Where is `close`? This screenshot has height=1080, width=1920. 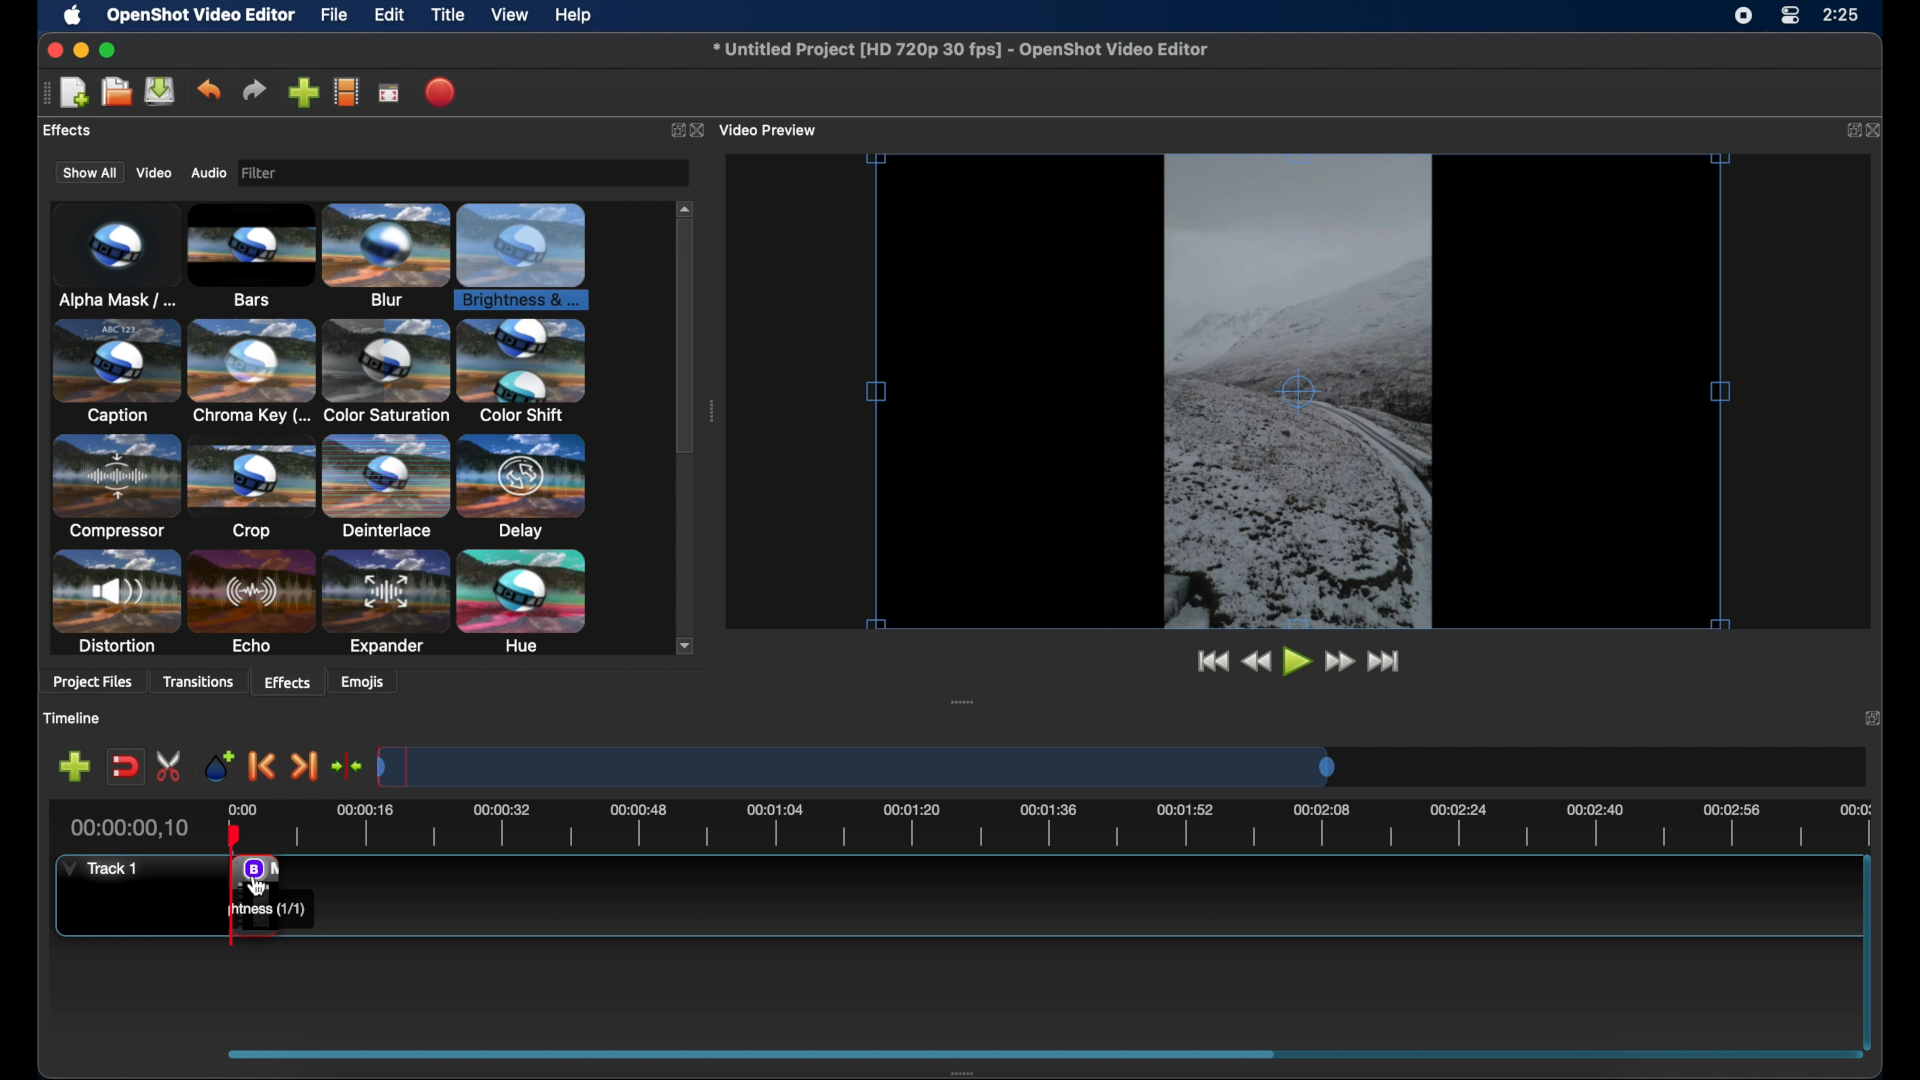 close is located at coordinates (50, 50).